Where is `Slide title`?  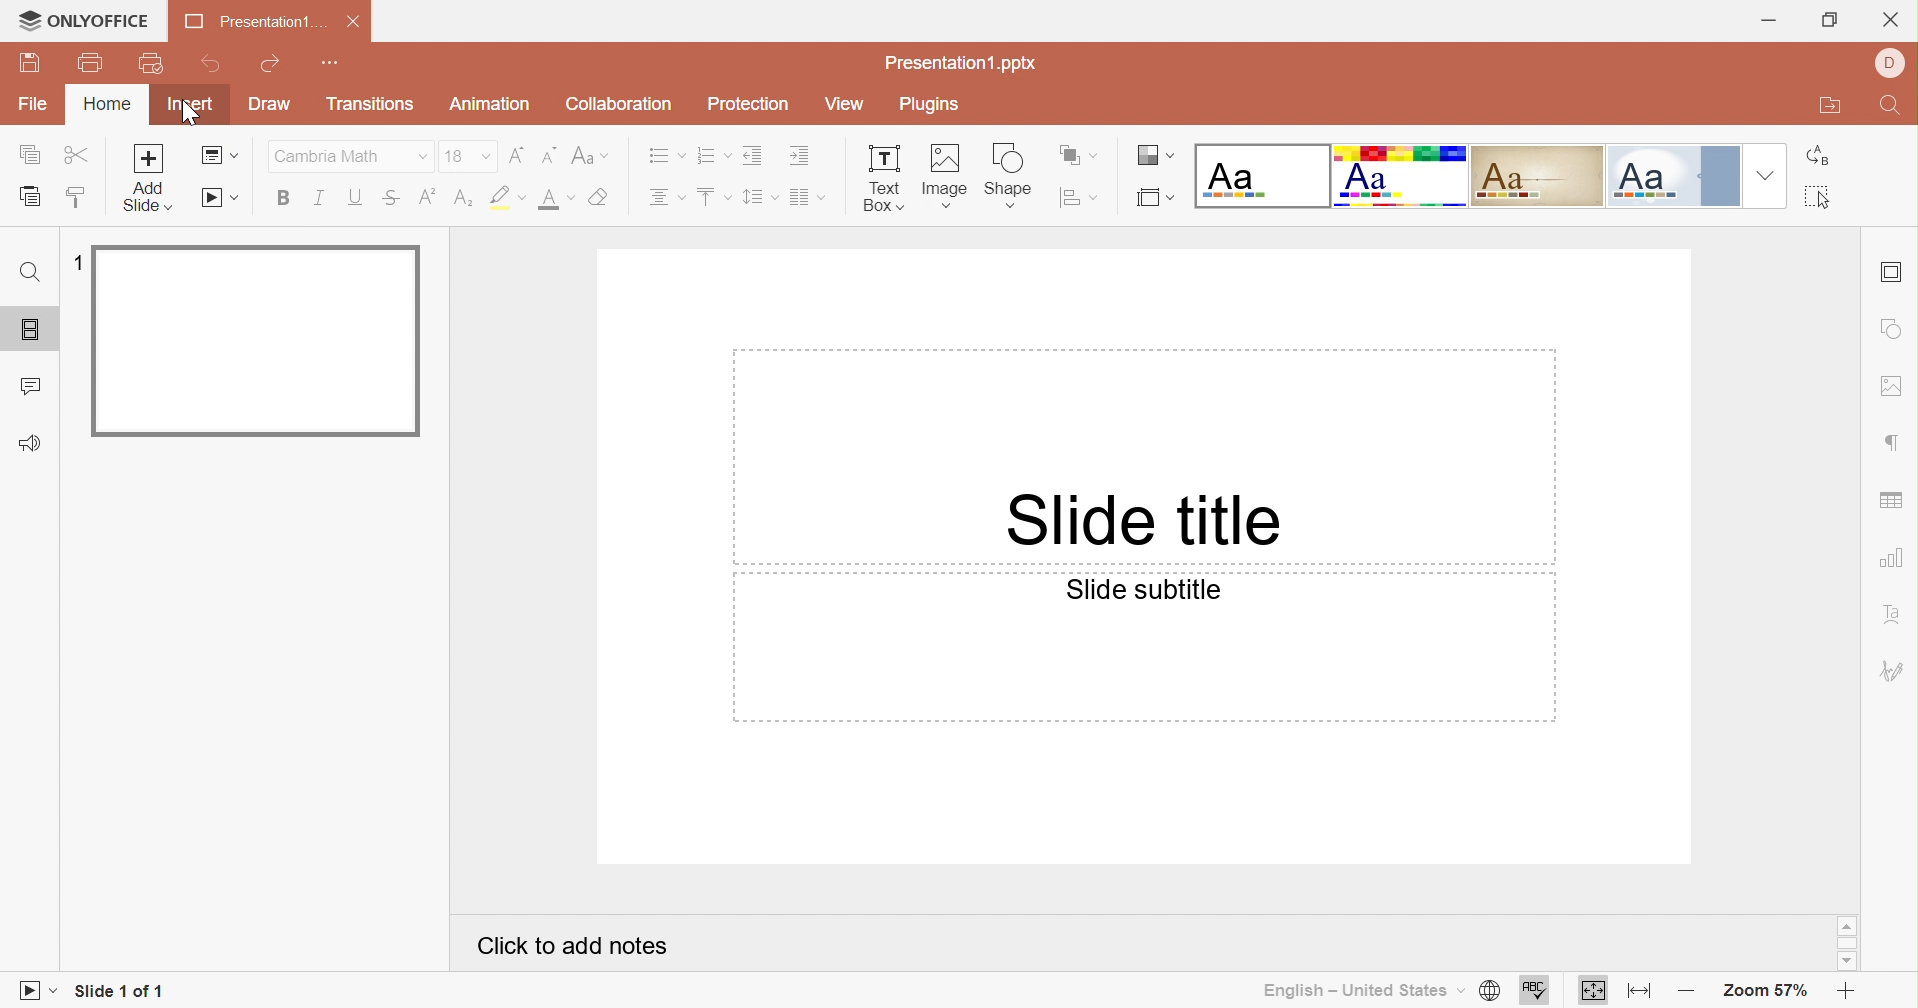
Slide title is located at coordinates (1142, 519).